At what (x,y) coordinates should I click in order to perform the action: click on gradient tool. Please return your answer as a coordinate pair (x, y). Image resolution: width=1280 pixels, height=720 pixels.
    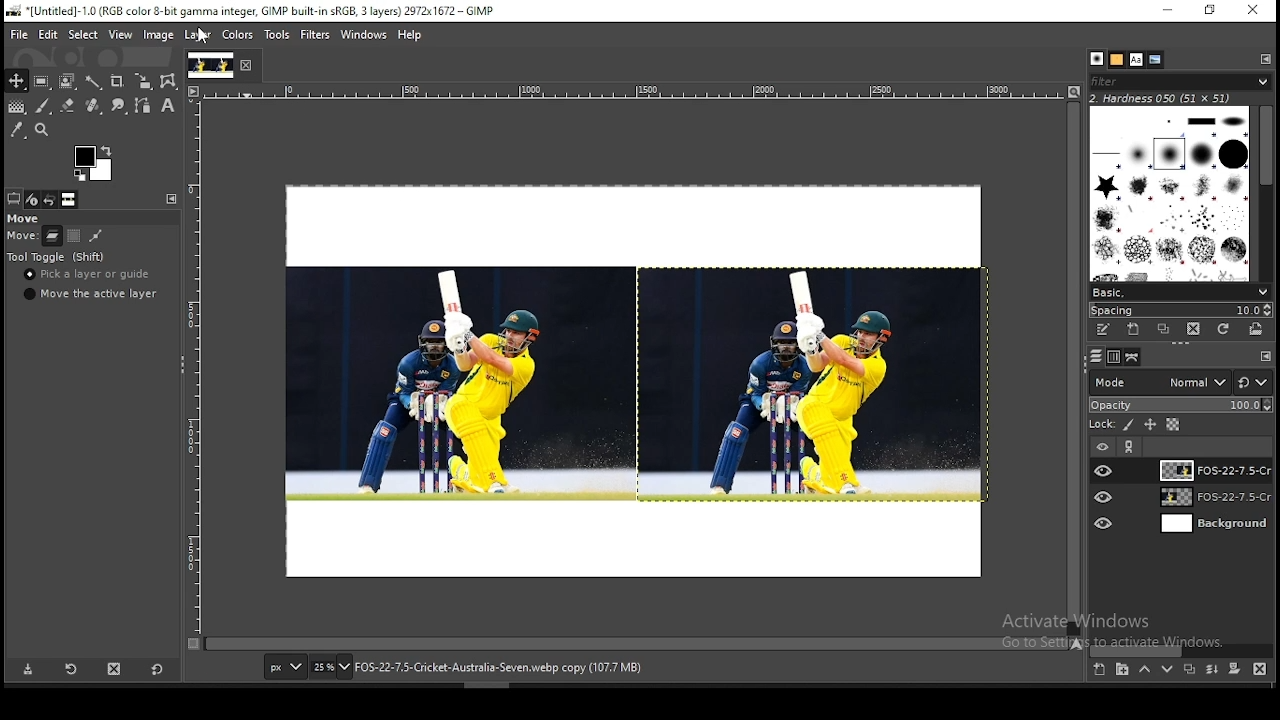
    Looking at the image, I should click on (16, 108).